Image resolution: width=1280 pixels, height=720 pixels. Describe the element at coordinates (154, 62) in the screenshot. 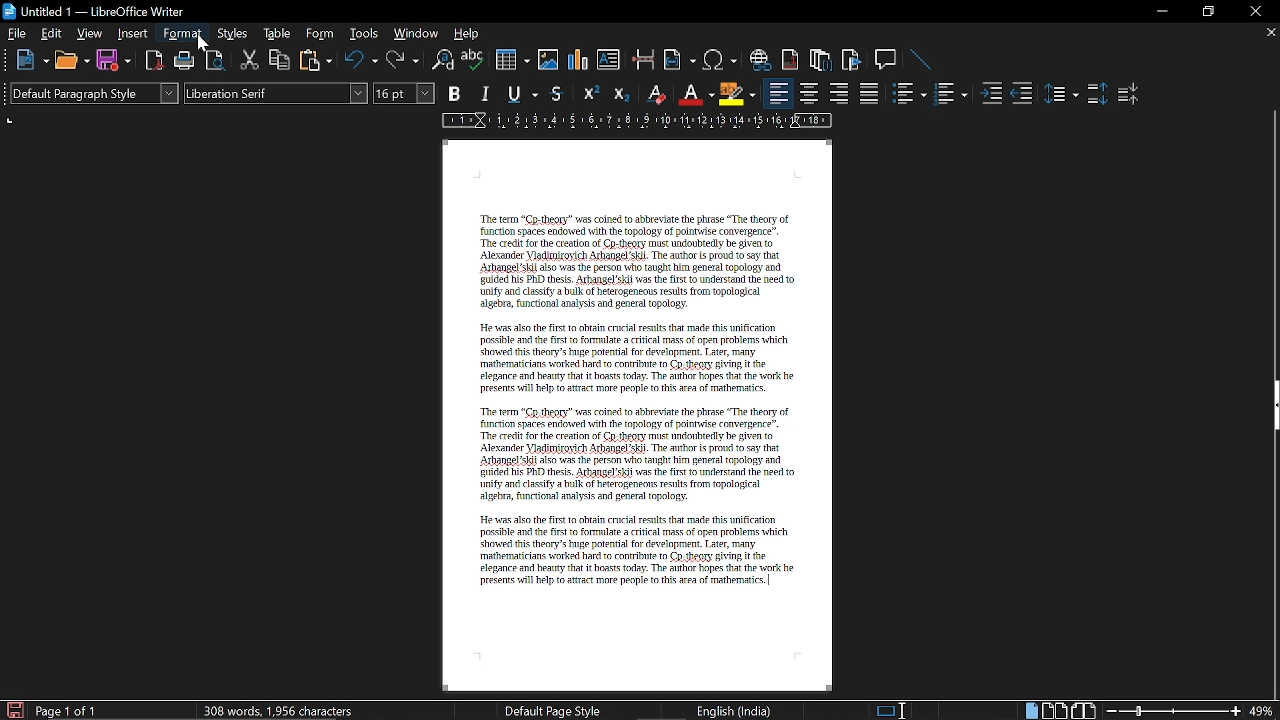

I see `Import as pdf` at that location.